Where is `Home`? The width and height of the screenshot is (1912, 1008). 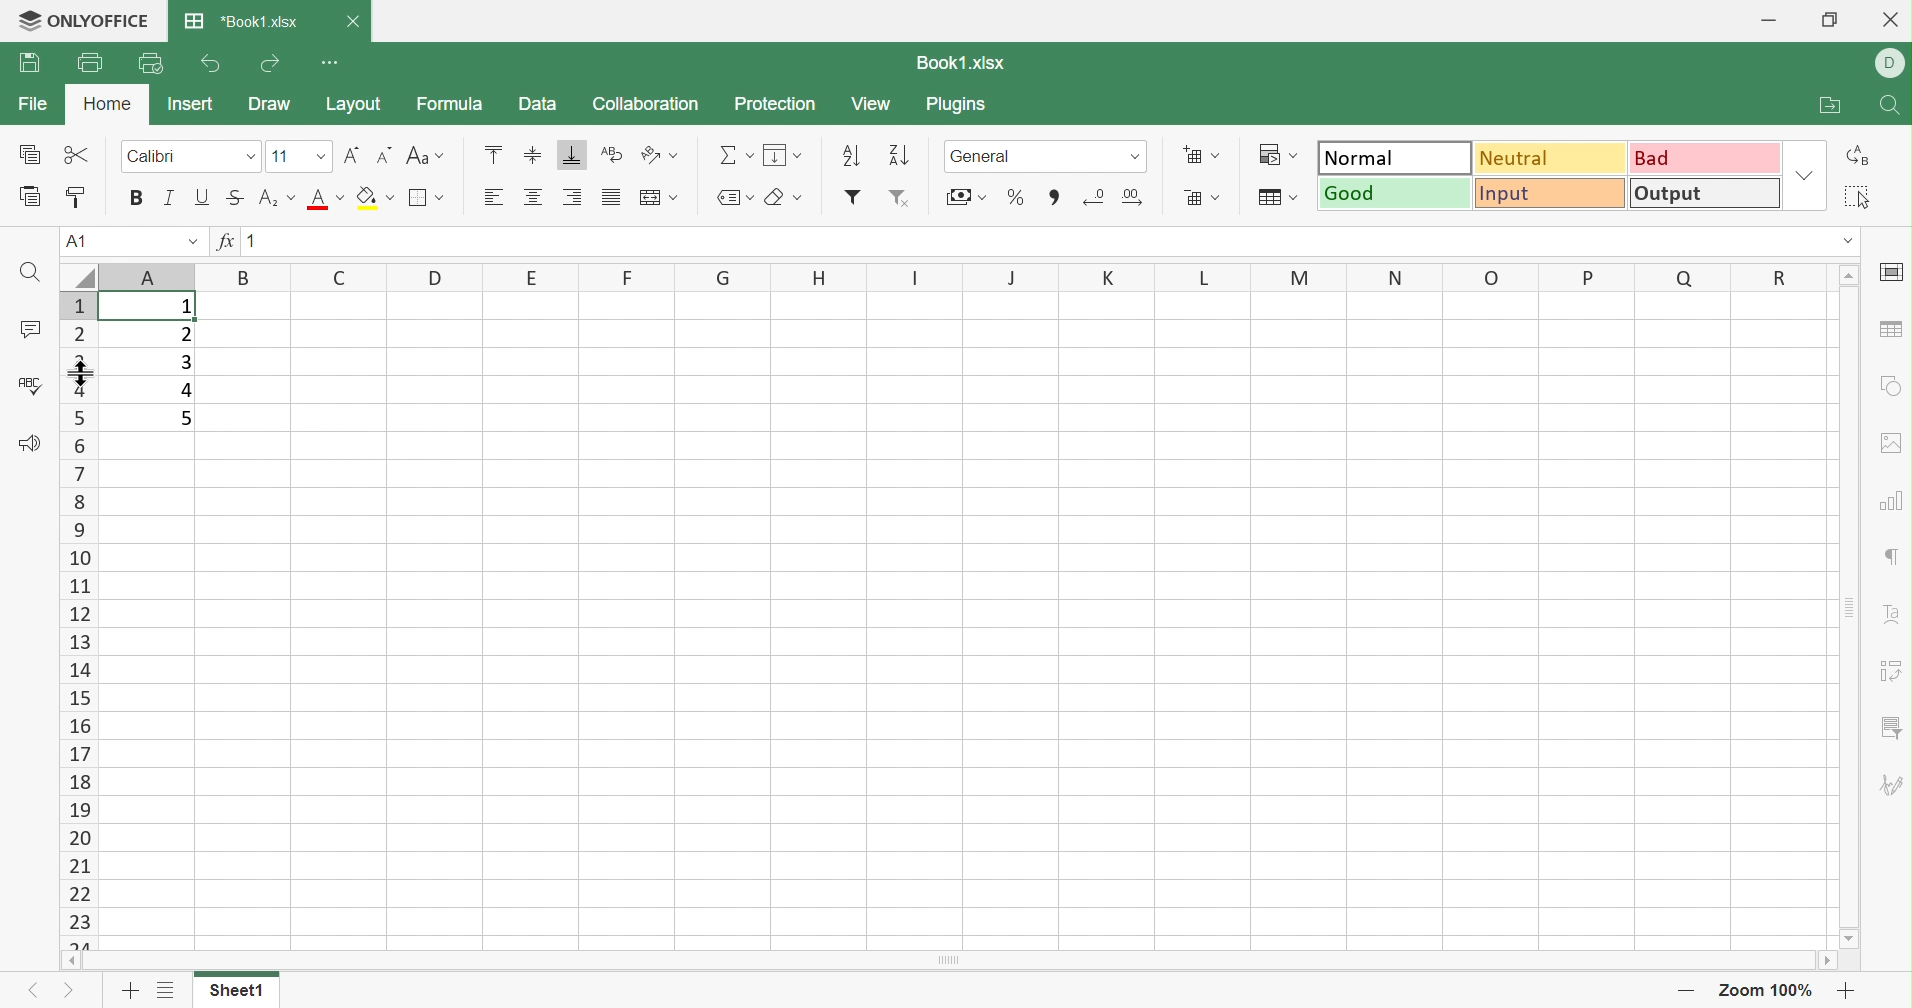
Home is located at coordinates (105, 102).